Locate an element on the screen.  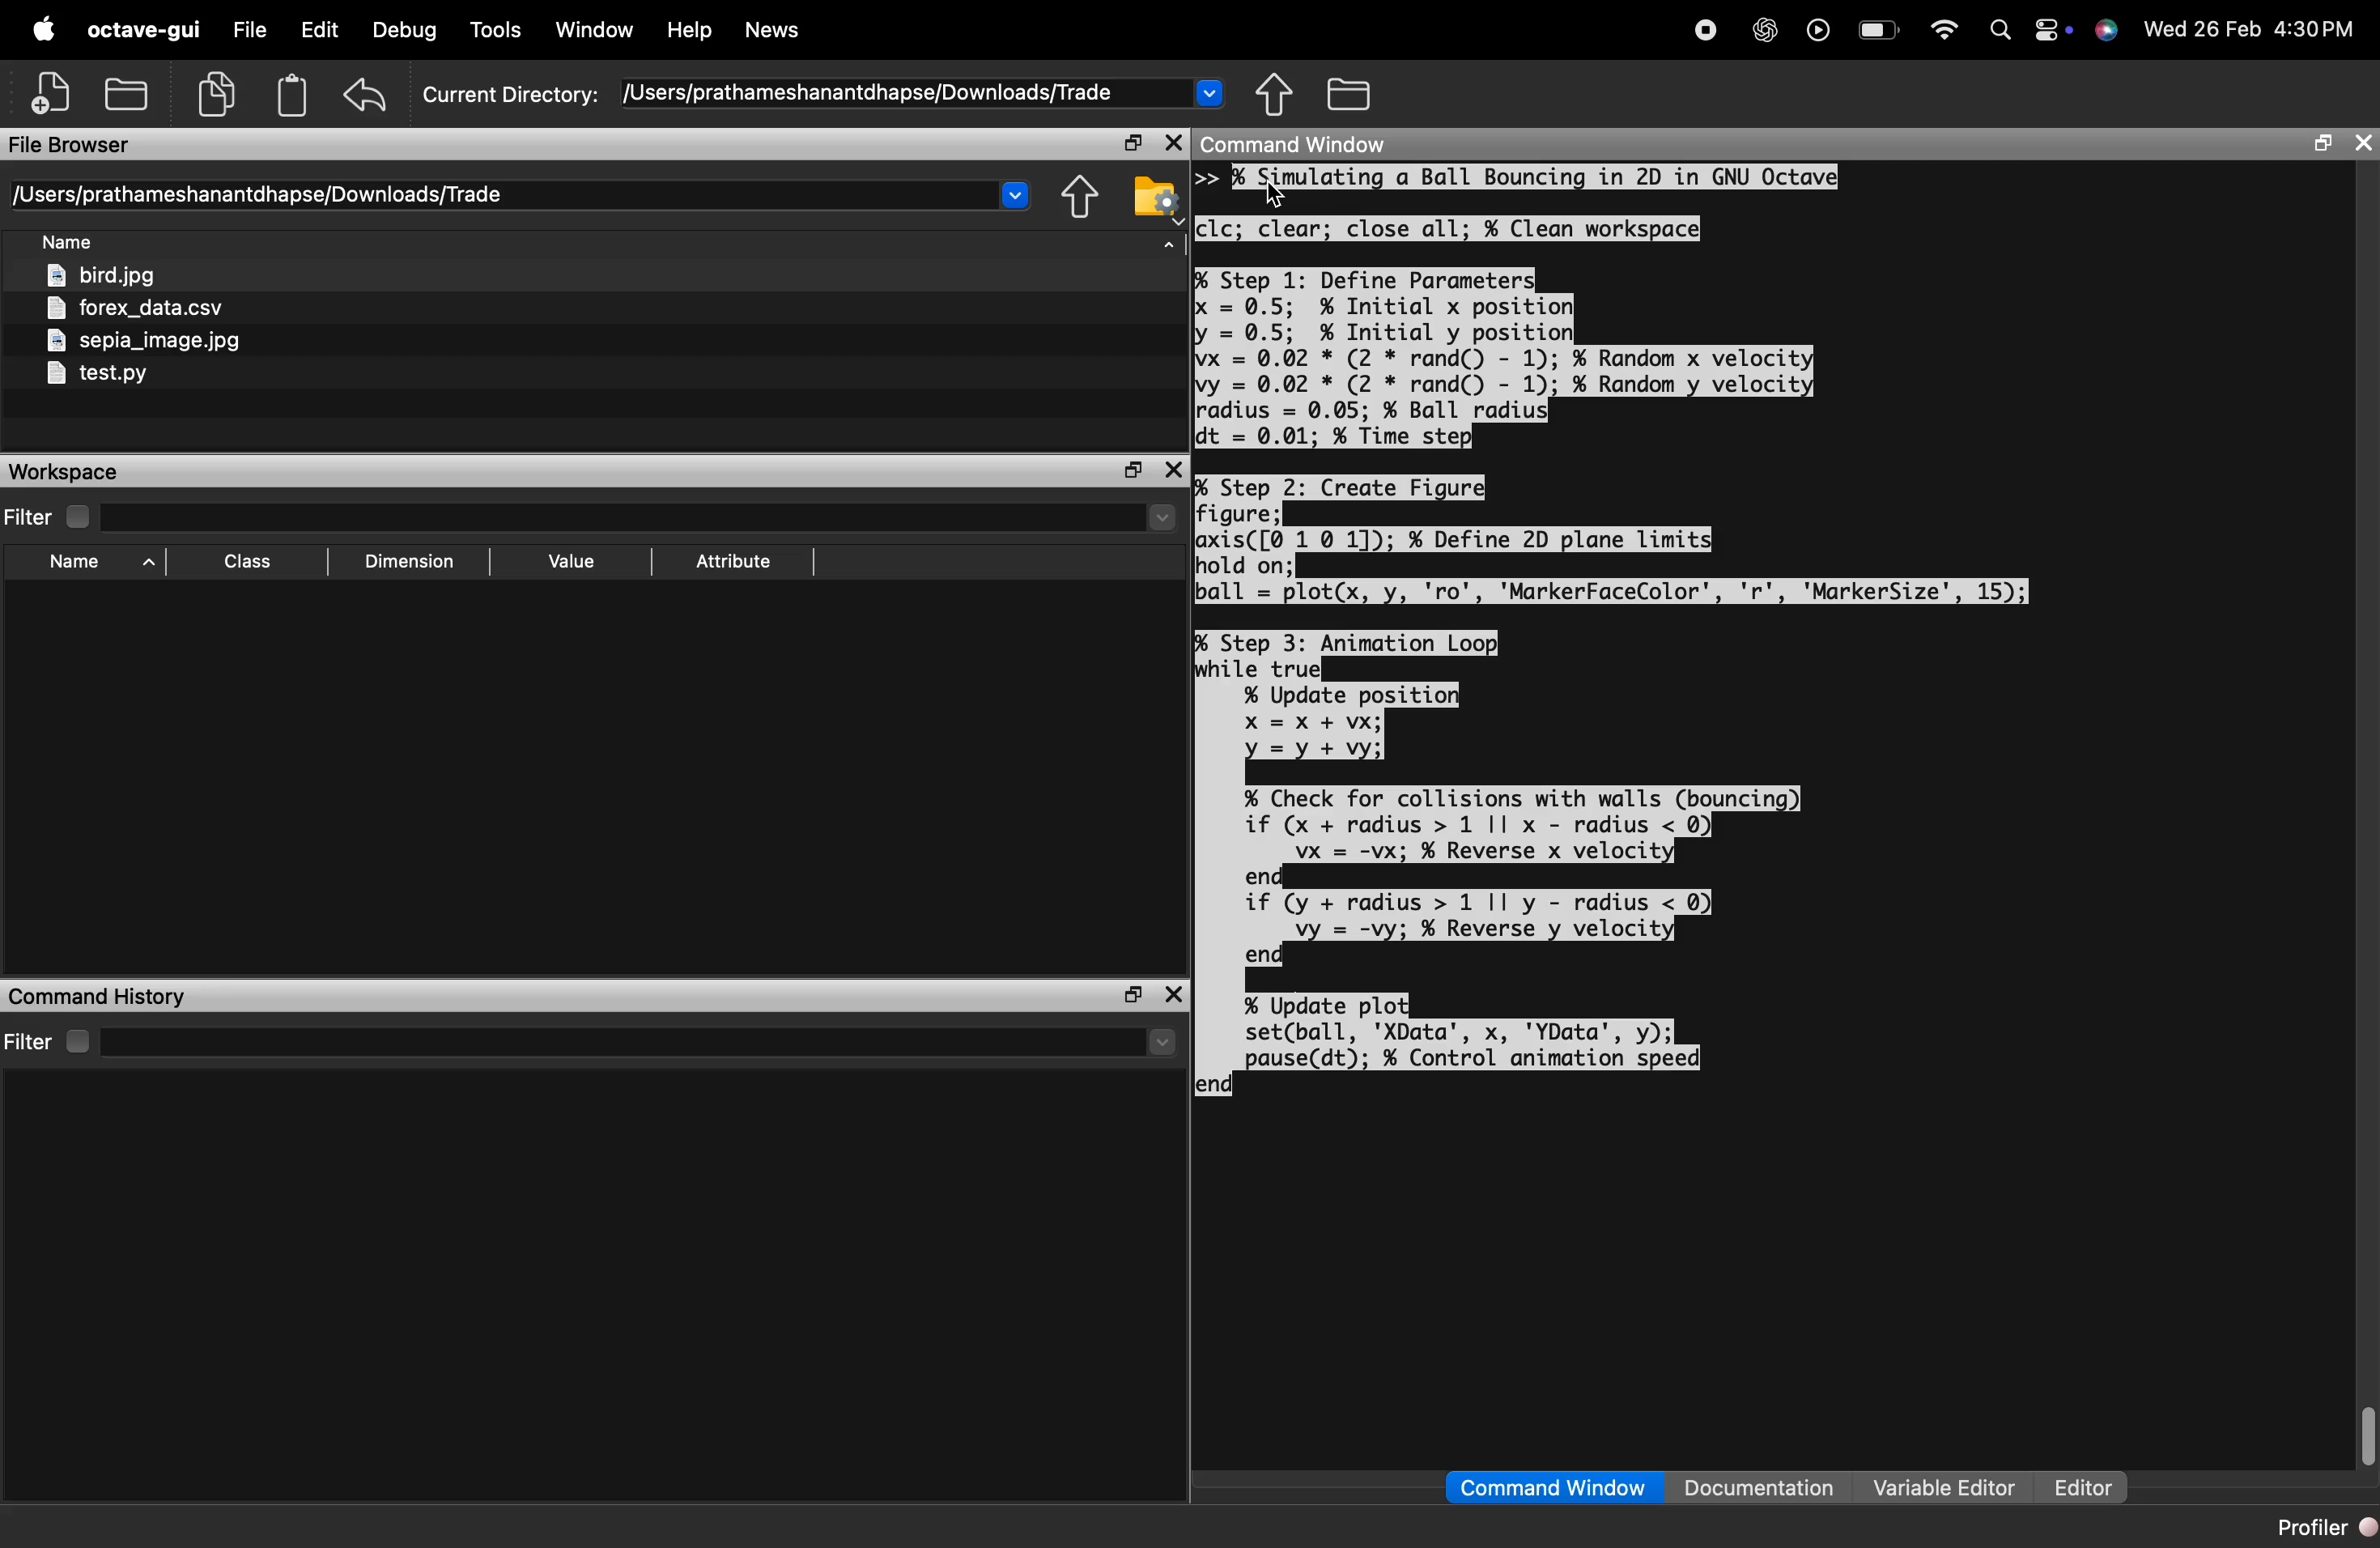
Drop-down  is located at coordinates (1210, 90).